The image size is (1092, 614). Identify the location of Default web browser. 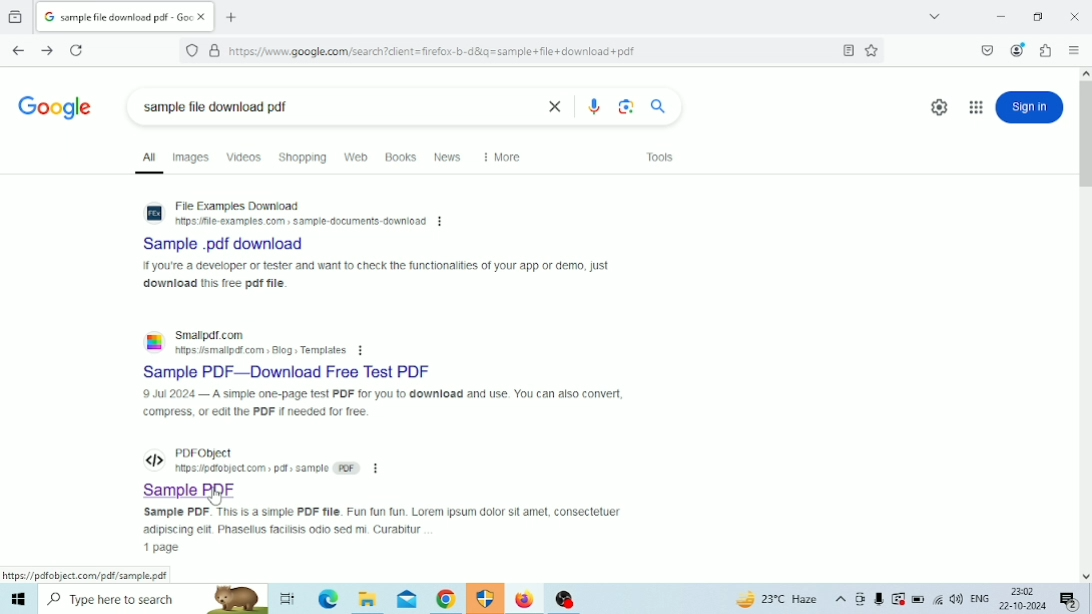
(56, 108).